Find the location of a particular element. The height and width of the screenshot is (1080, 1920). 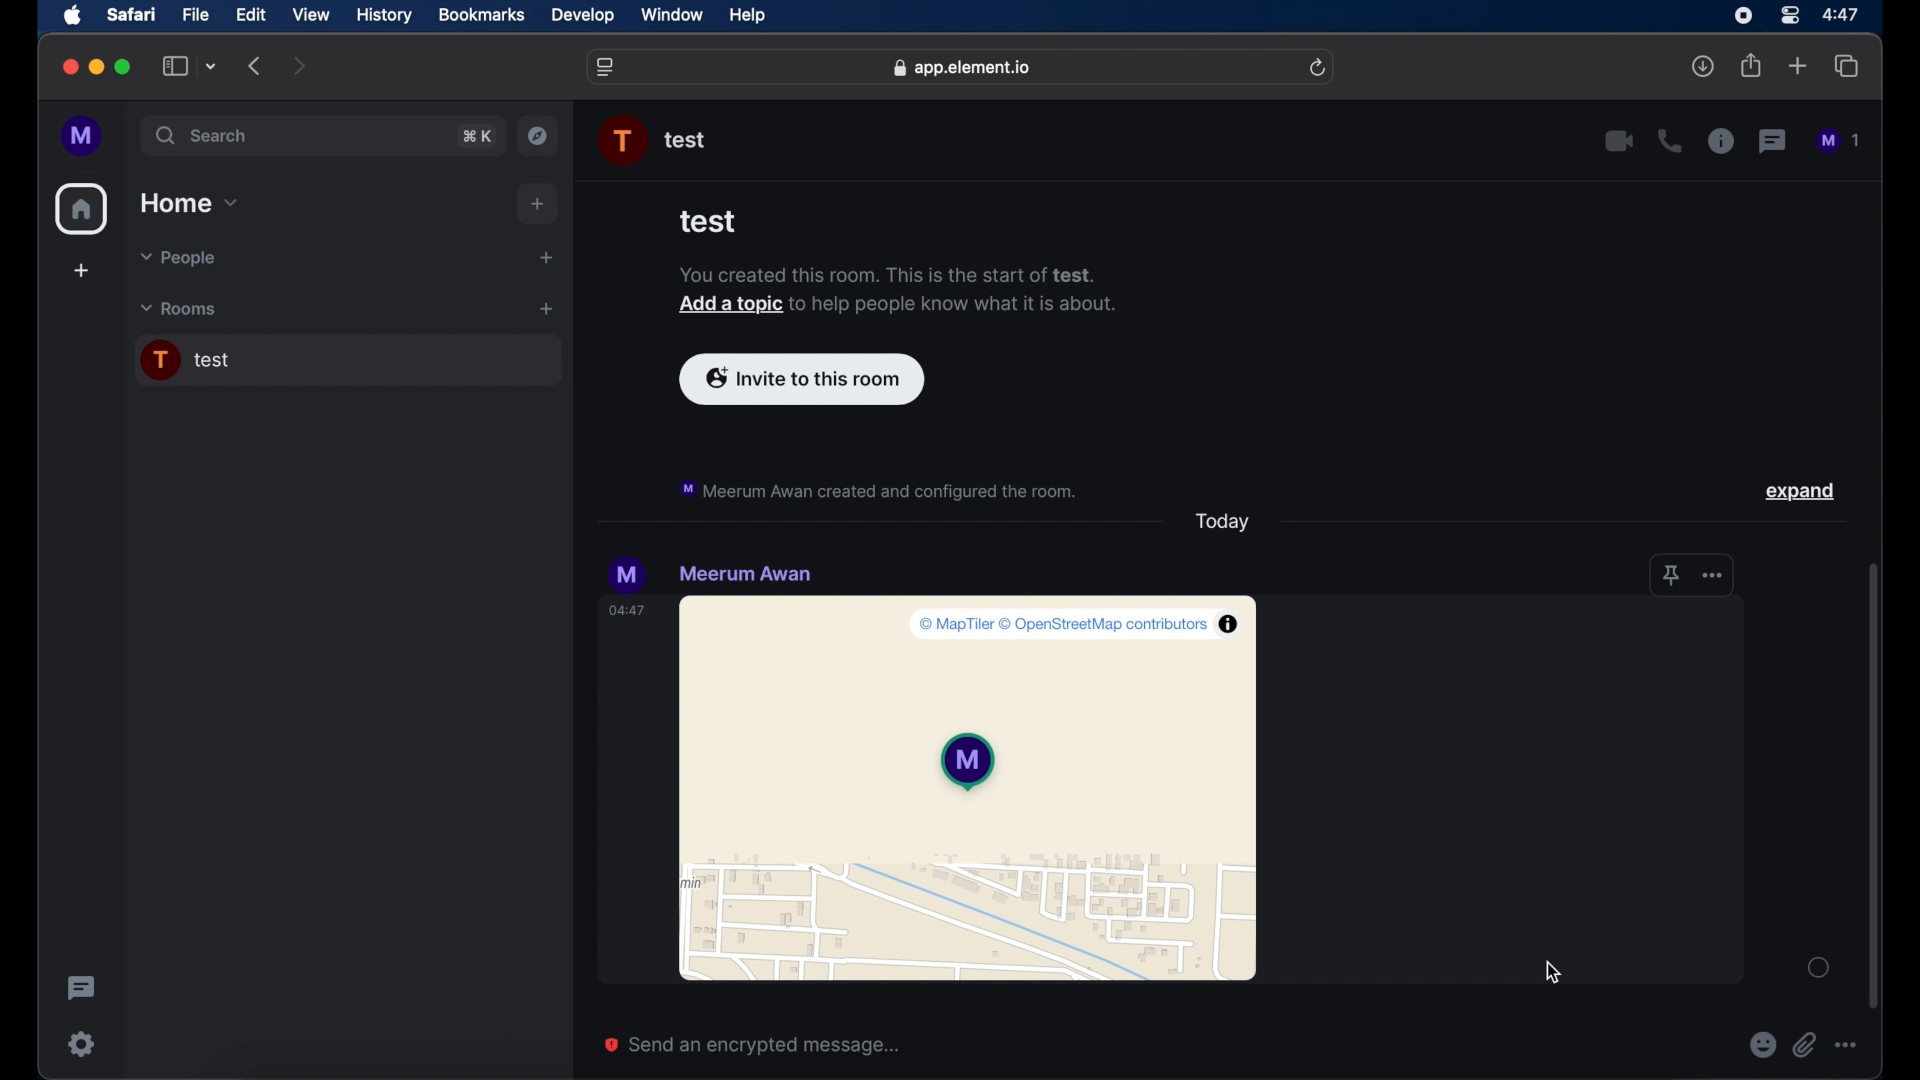

round icon is located at coordinates (1818, 967).